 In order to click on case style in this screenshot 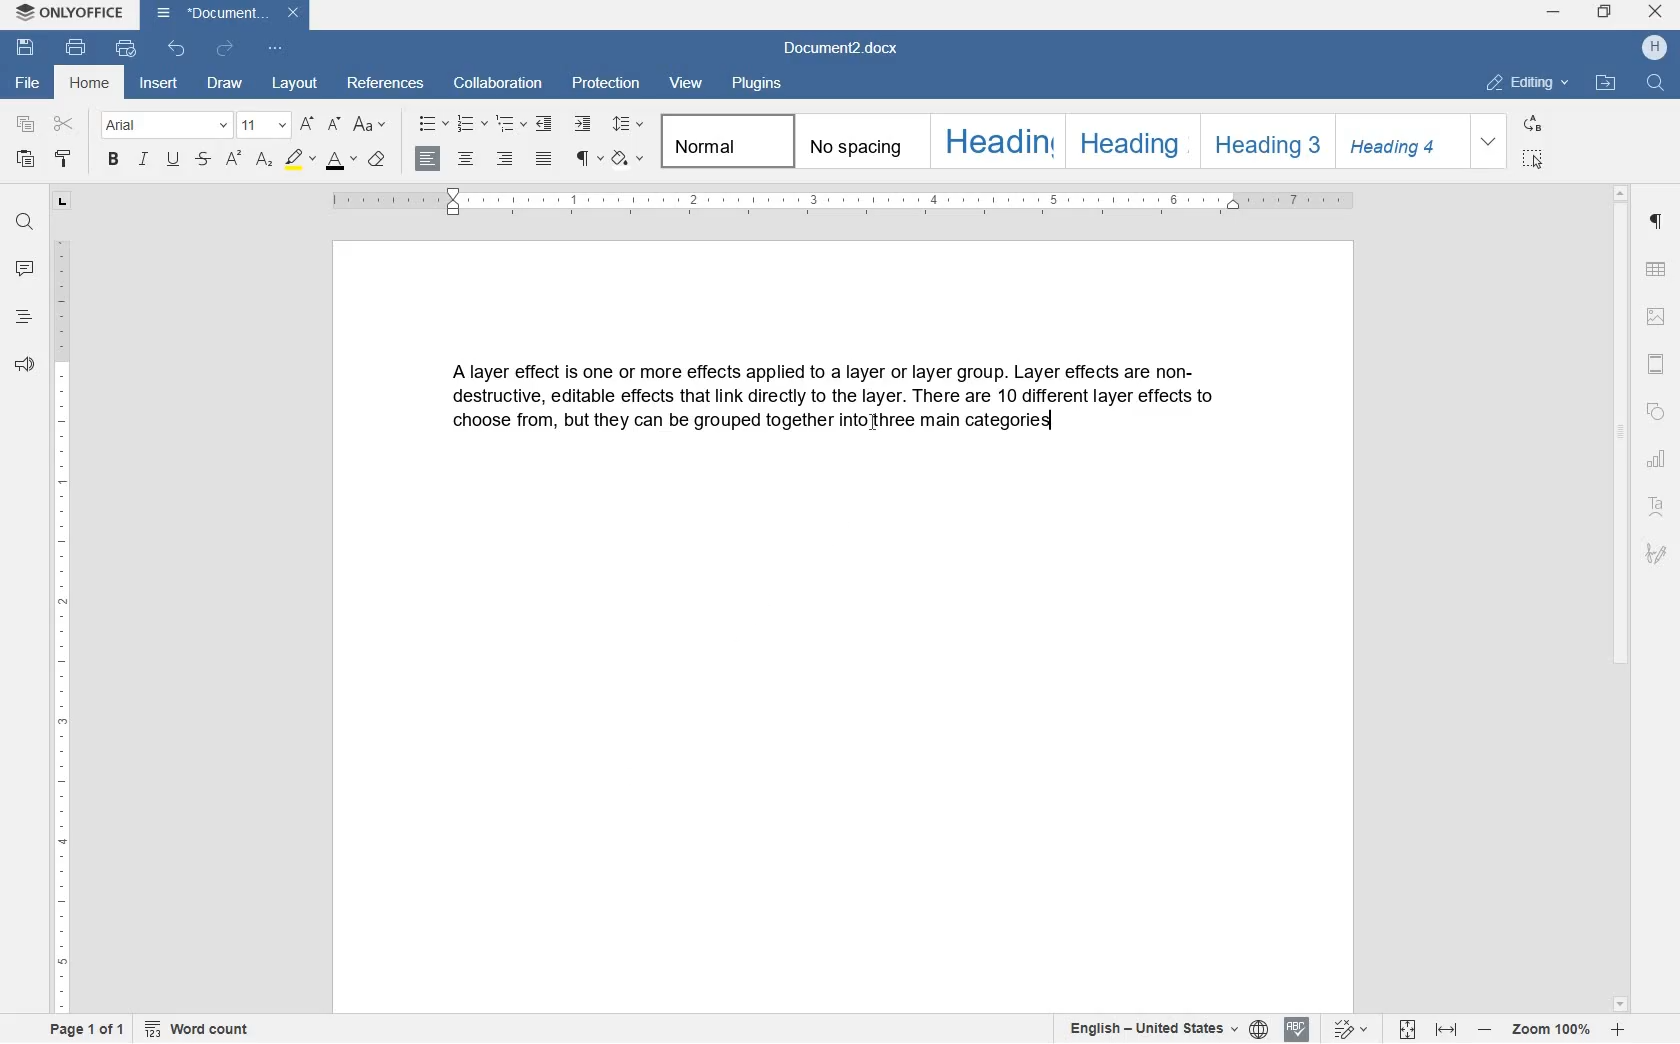, I will do `click(376, 158)`.